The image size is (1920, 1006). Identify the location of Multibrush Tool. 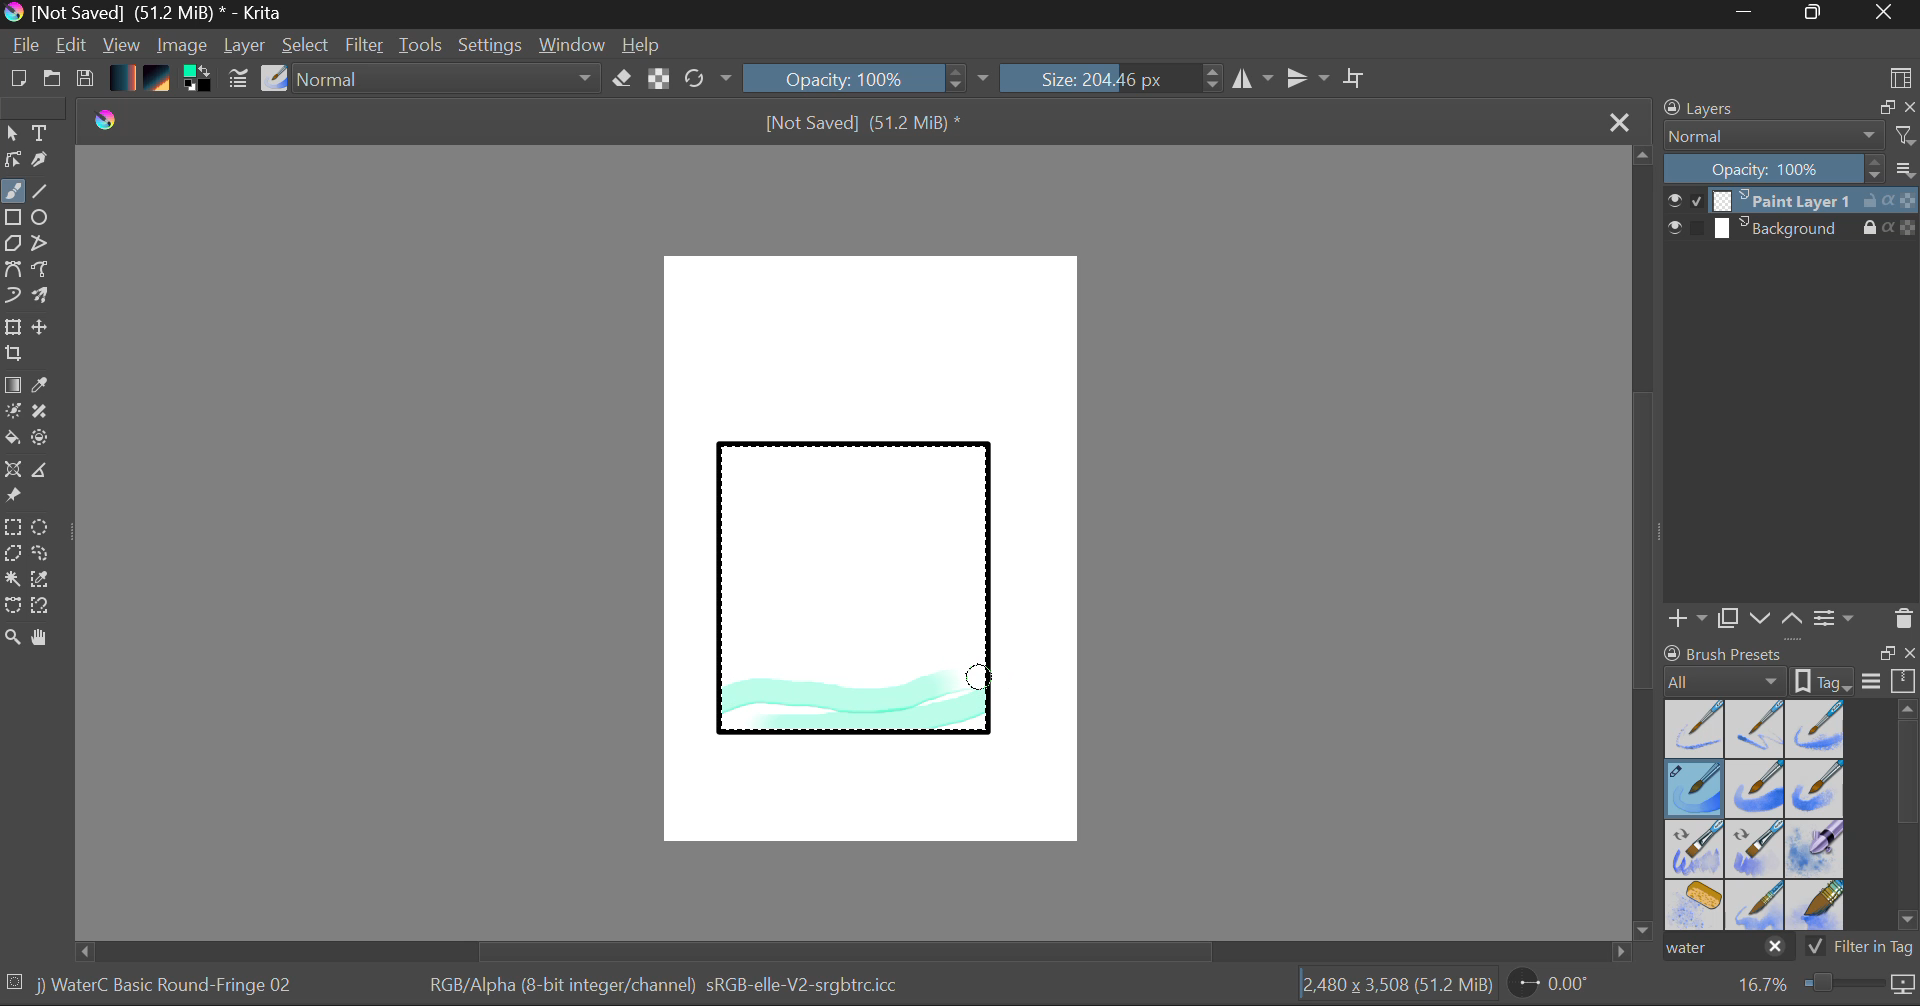
(42, 298).